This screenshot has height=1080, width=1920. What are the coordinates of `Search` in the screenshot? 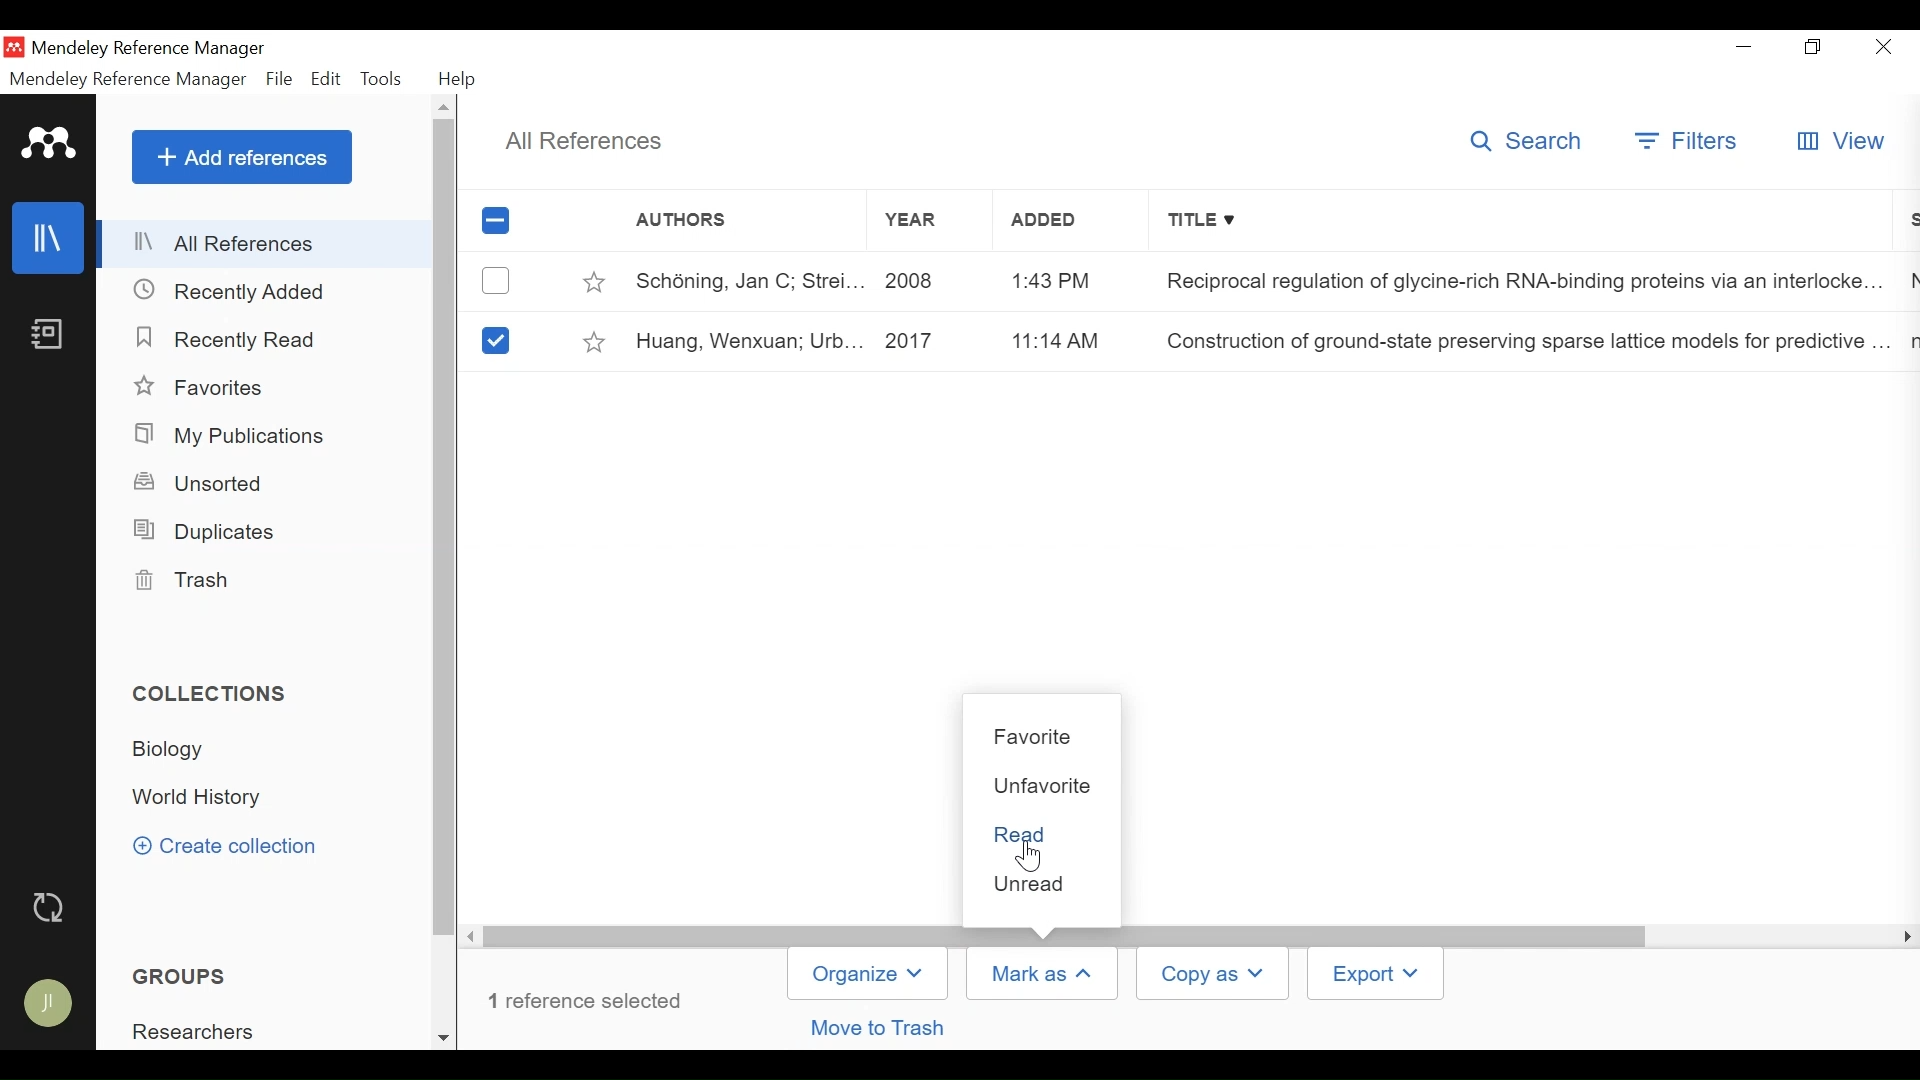 It's located at (1527, 143).